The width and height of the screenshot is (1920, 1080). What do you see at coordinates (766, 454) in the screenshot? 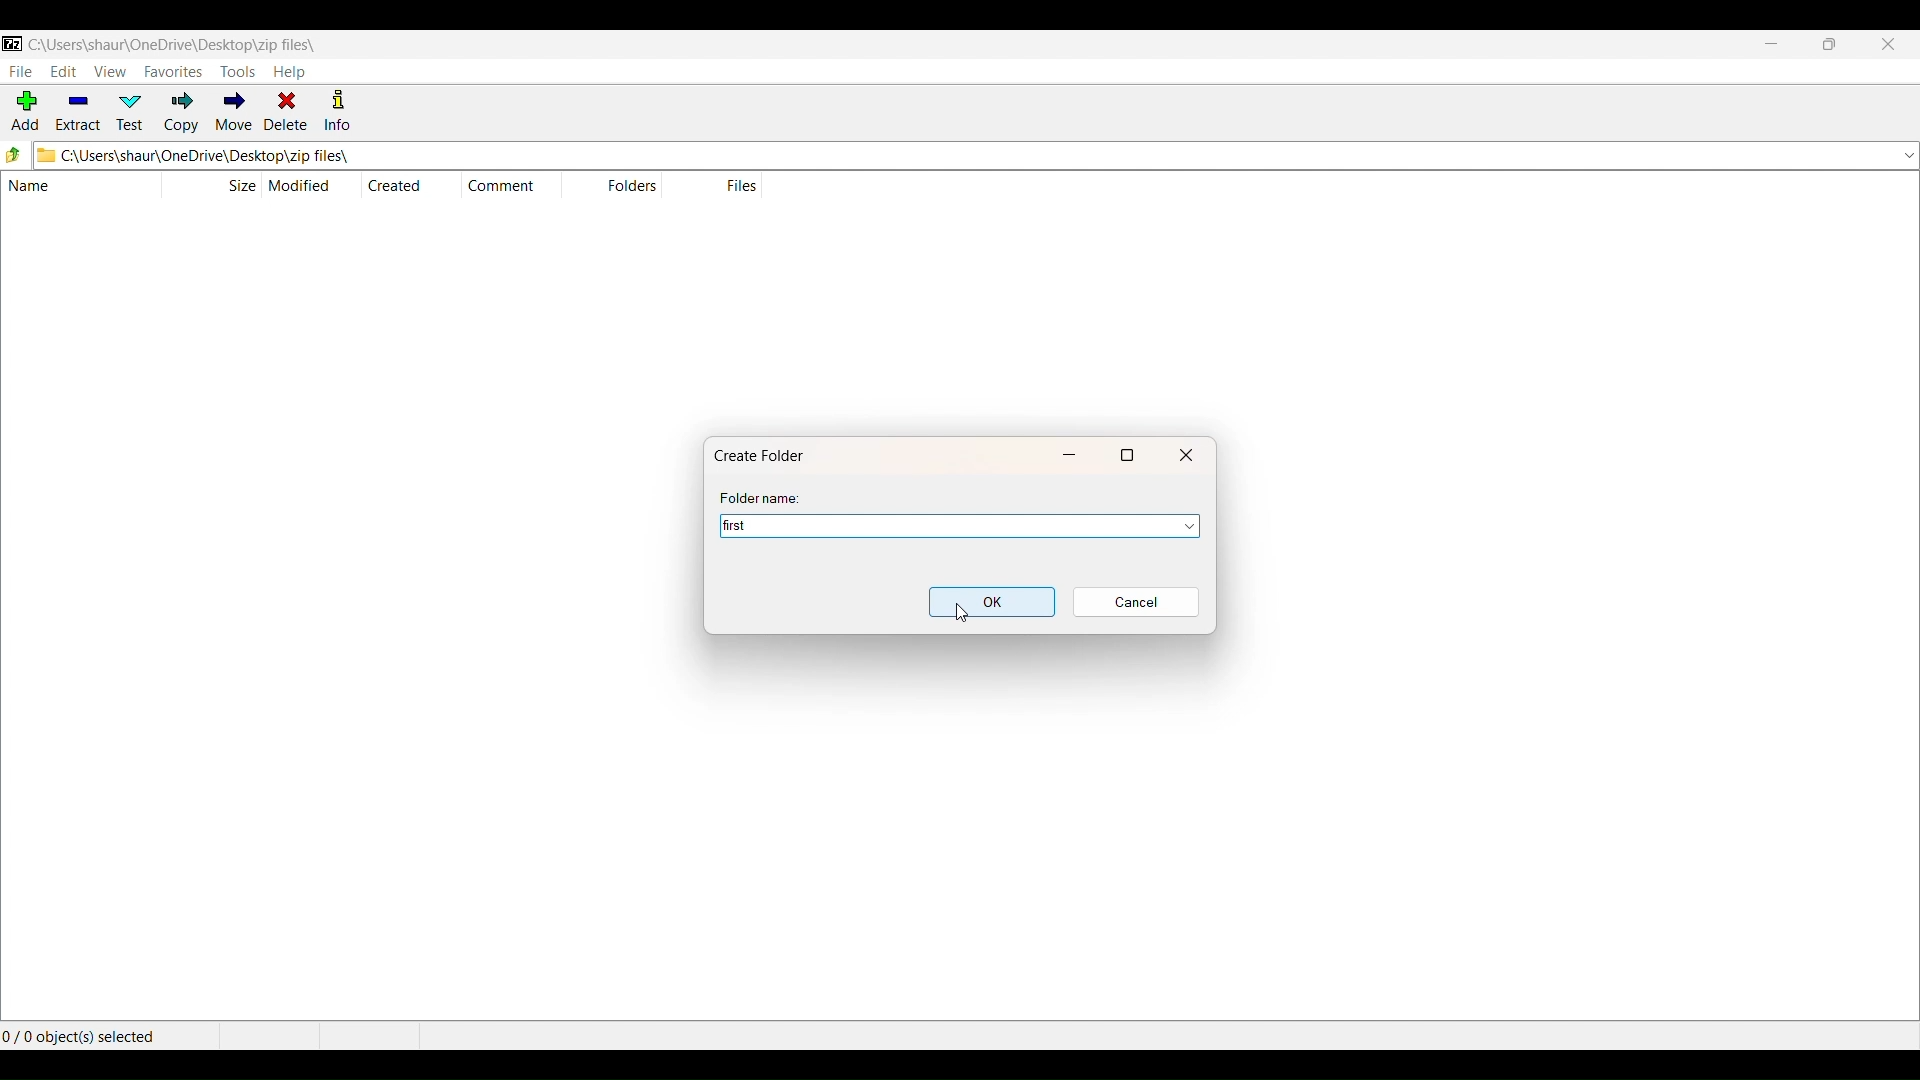
I see `create folder` at bounding box center [766, 454].